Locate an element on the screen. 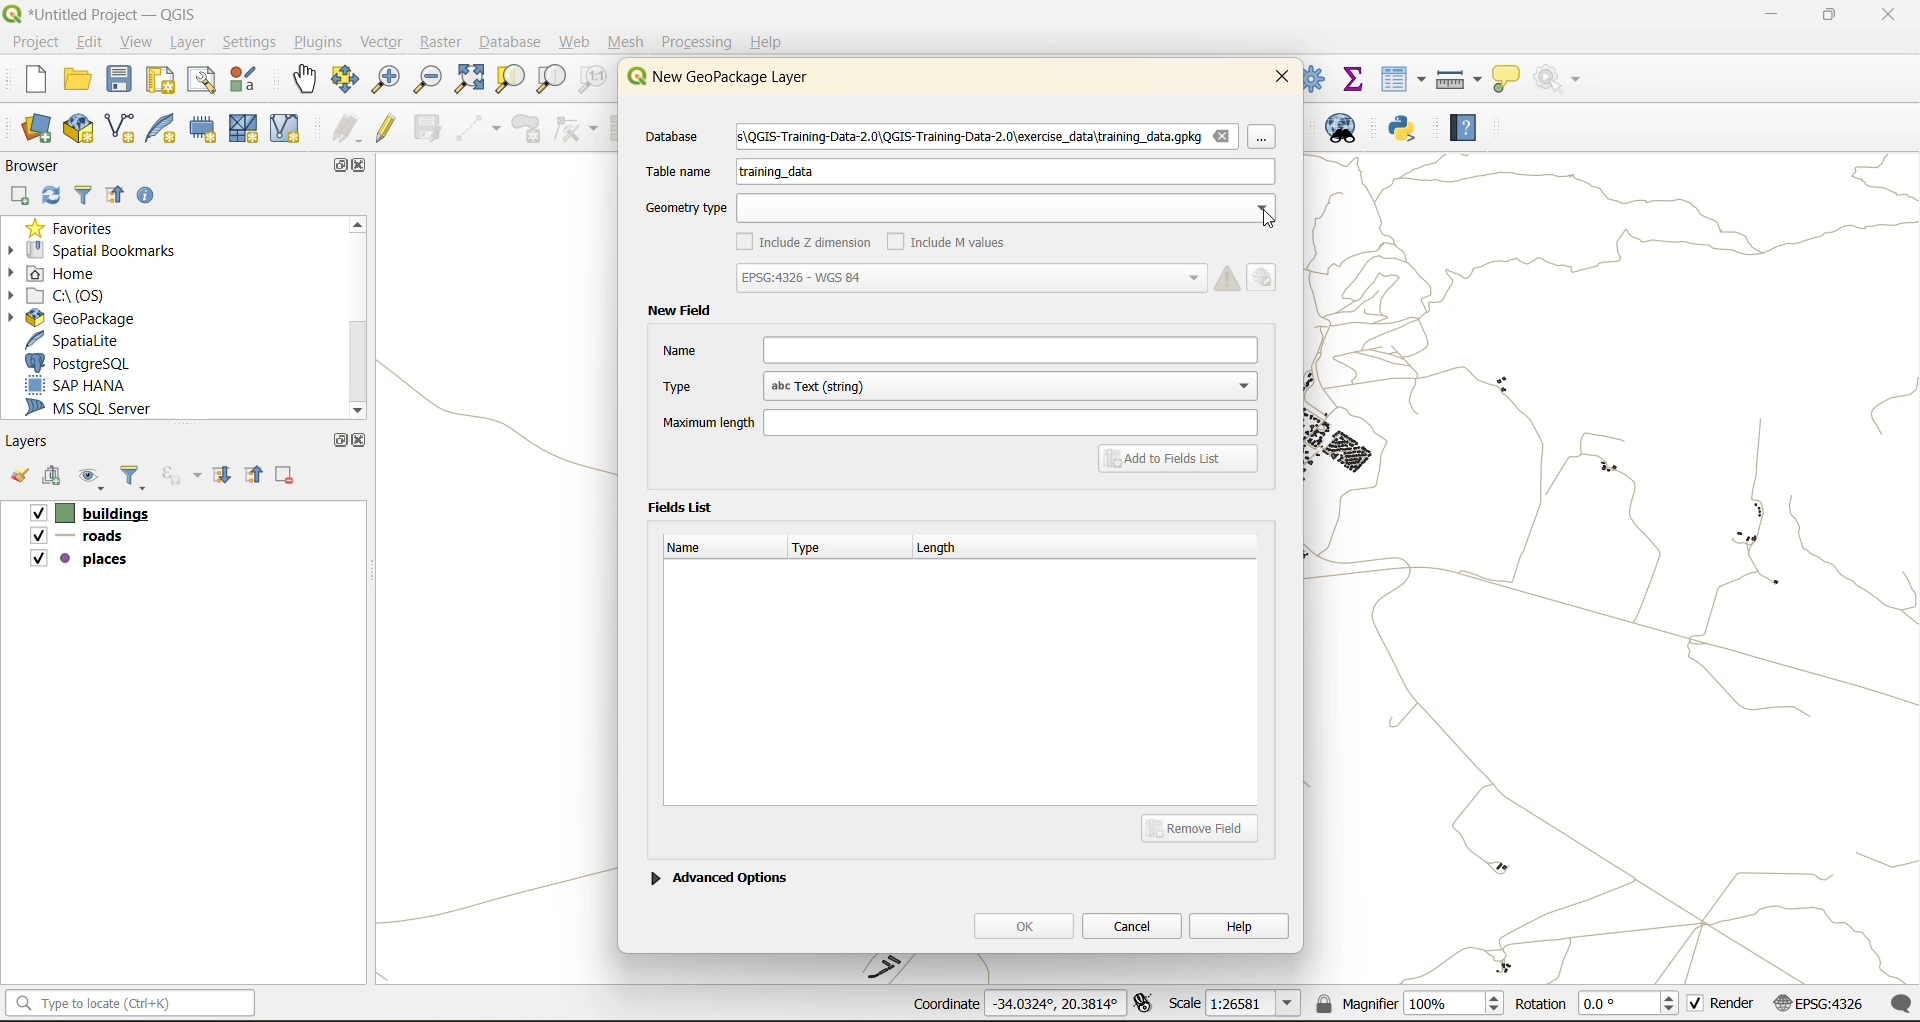 This screenshot has width=1920, height=1022. project is located at coordinates (34, 41).